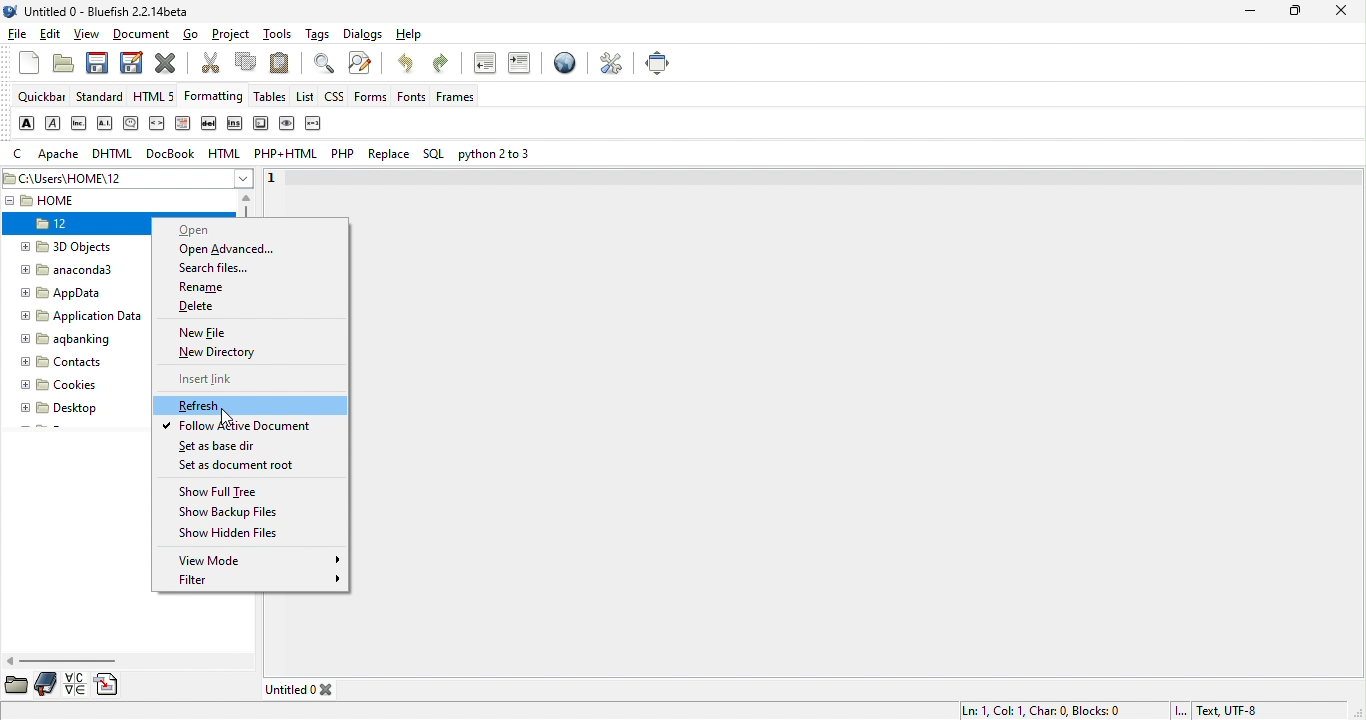 The width and height of the screenshot is (1366, 720). Describe the element at coordinates (242, 535) in the screenshot. I see `show hidden files` at that location.